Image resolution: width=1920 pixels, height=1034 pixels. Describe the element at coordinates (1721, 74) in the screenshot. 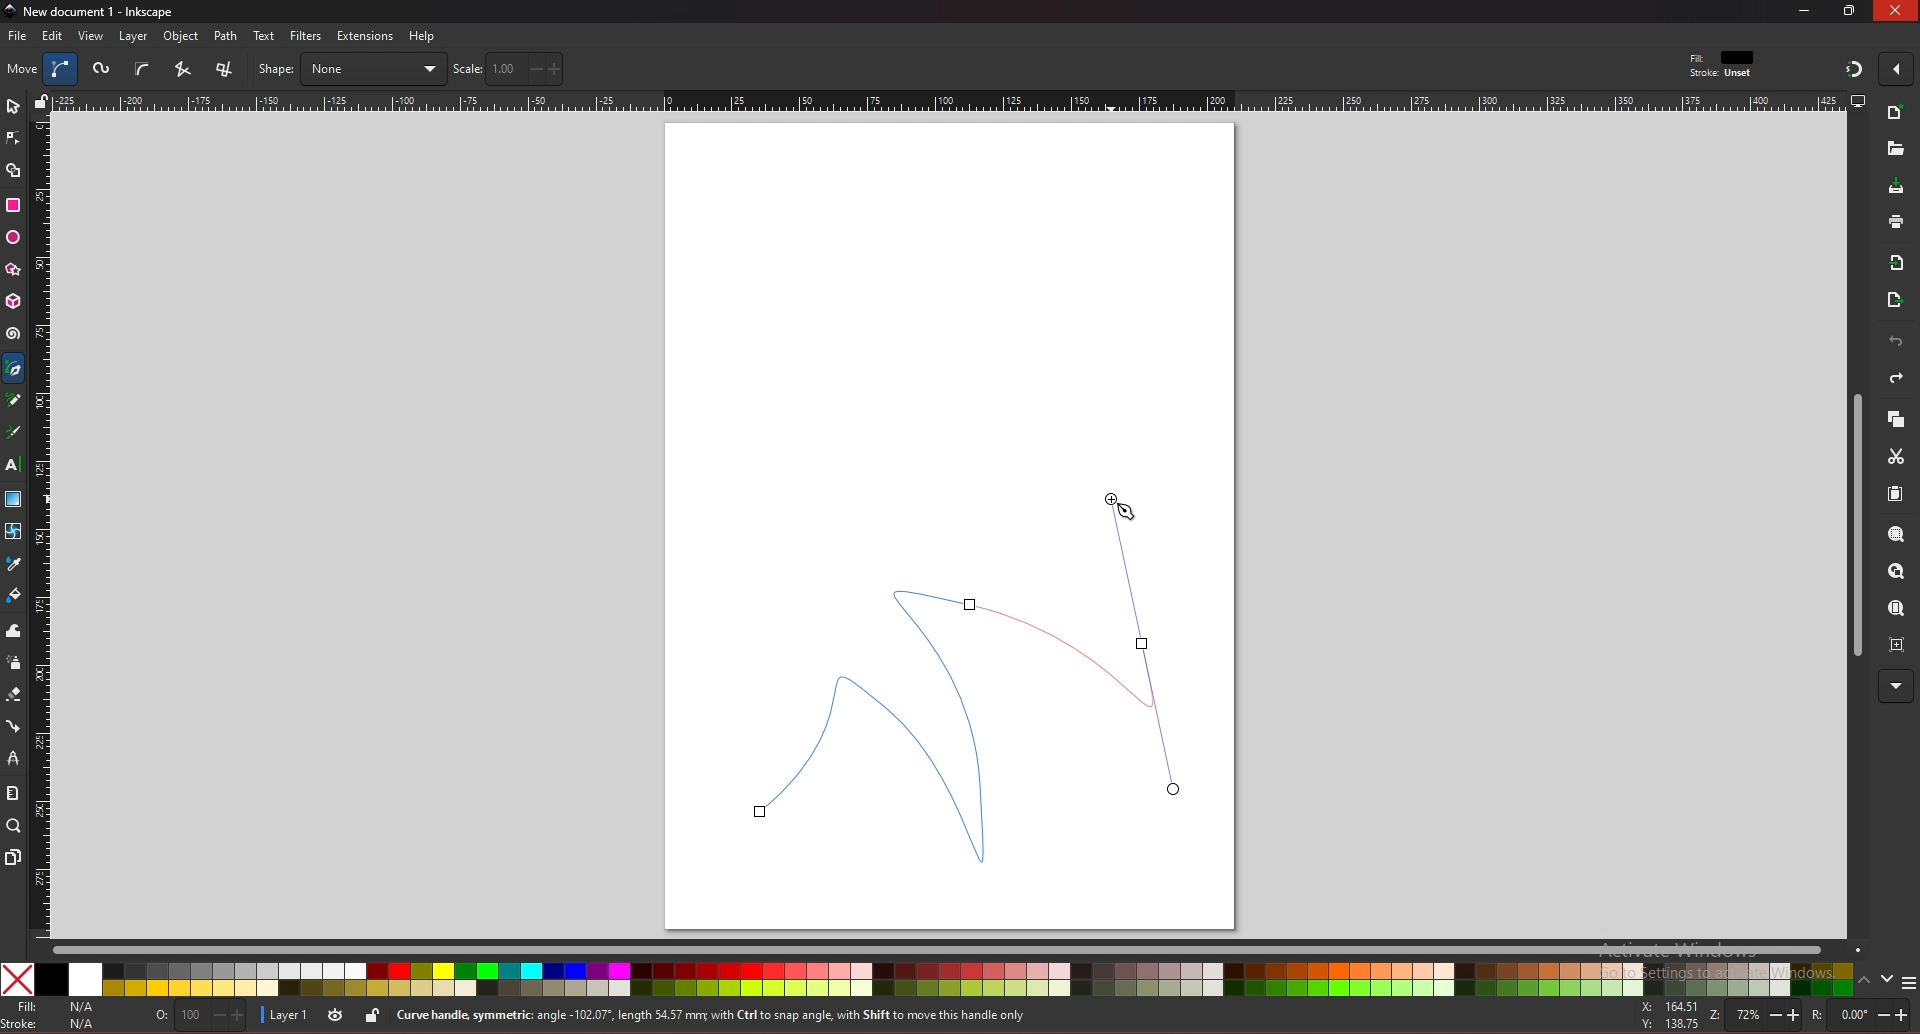

I see `stroke` at that location.